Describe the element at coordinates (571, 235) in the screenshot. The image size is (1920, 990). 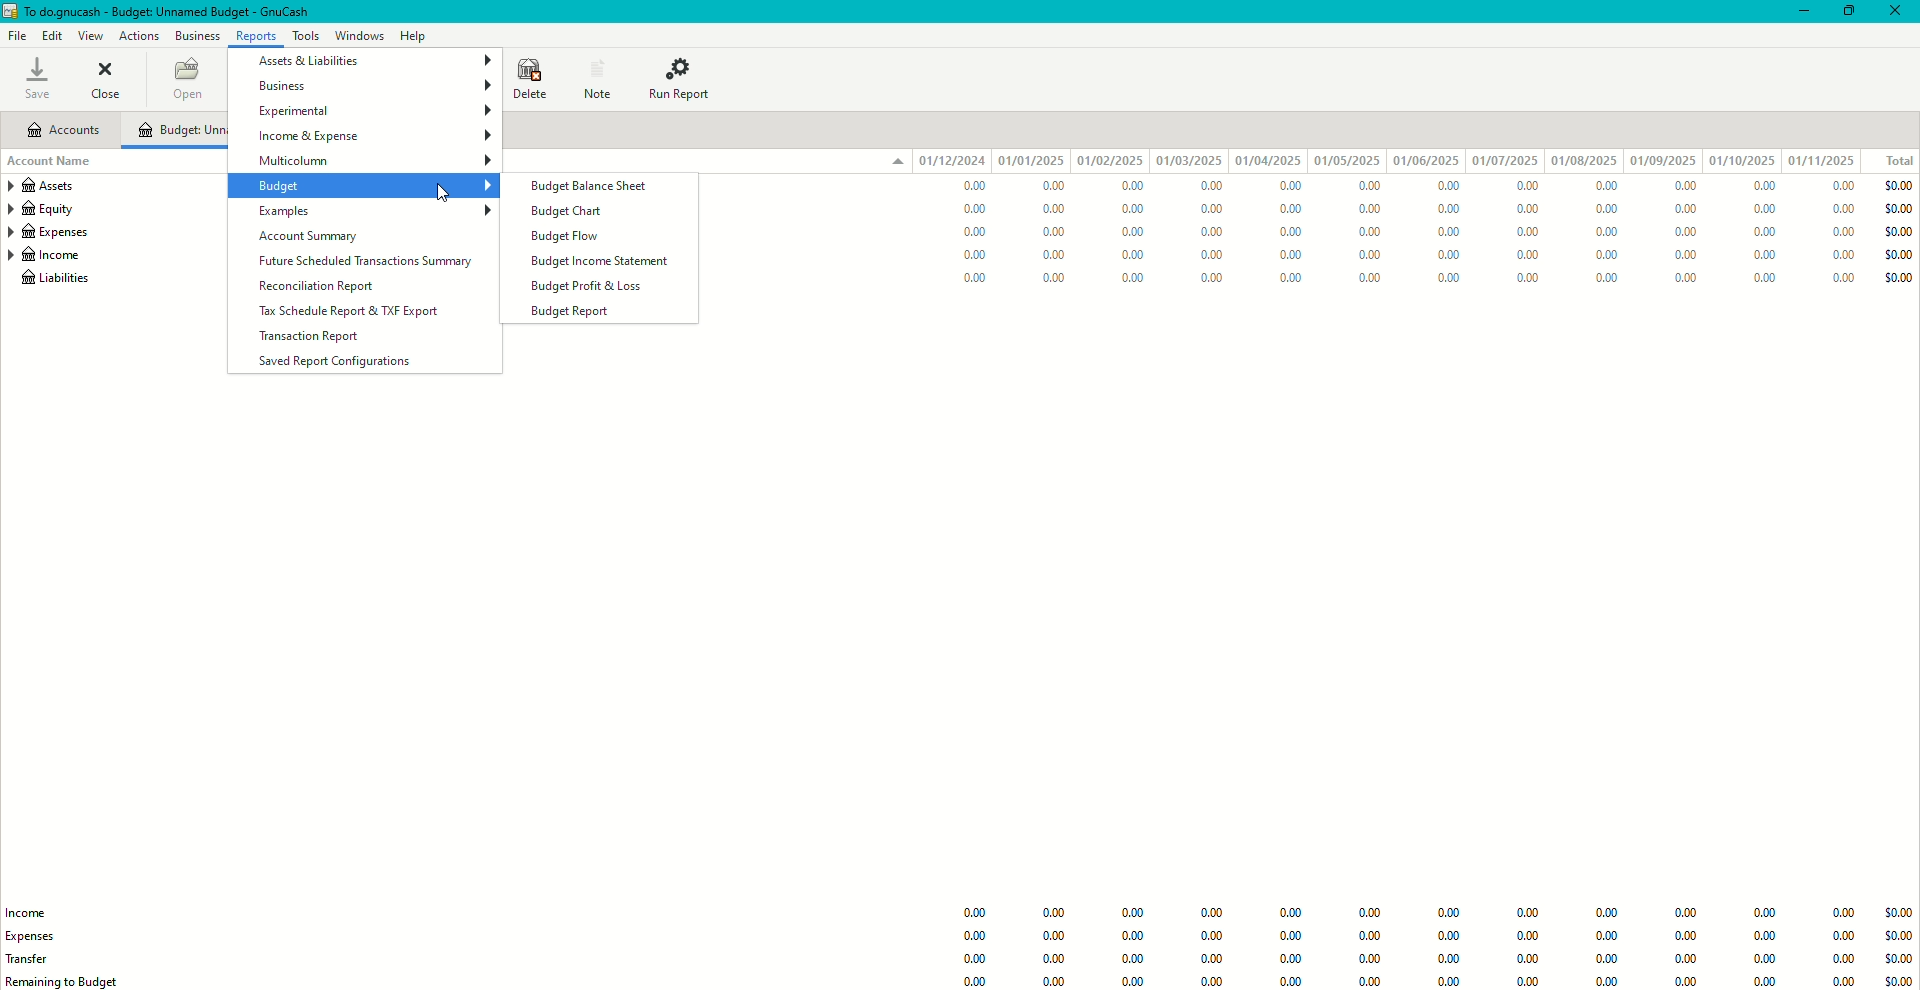
I see `Budget Flow` at that location.